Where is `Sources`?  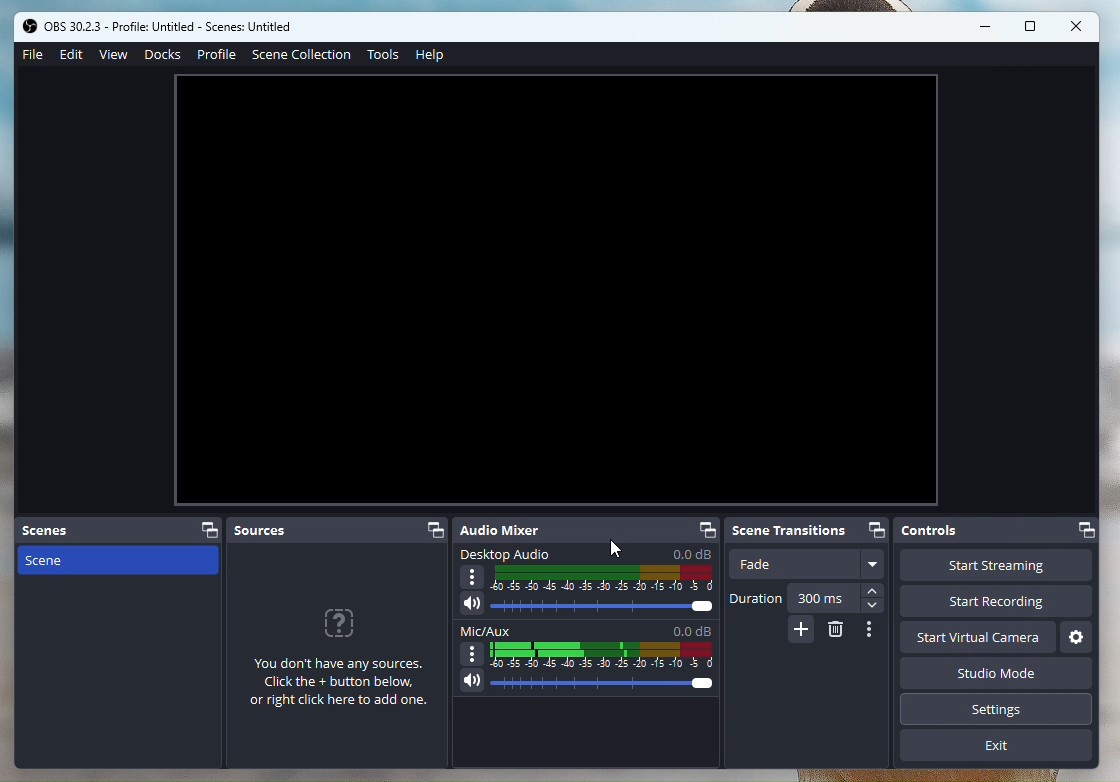 Sources is located at coordinates (340, 641).